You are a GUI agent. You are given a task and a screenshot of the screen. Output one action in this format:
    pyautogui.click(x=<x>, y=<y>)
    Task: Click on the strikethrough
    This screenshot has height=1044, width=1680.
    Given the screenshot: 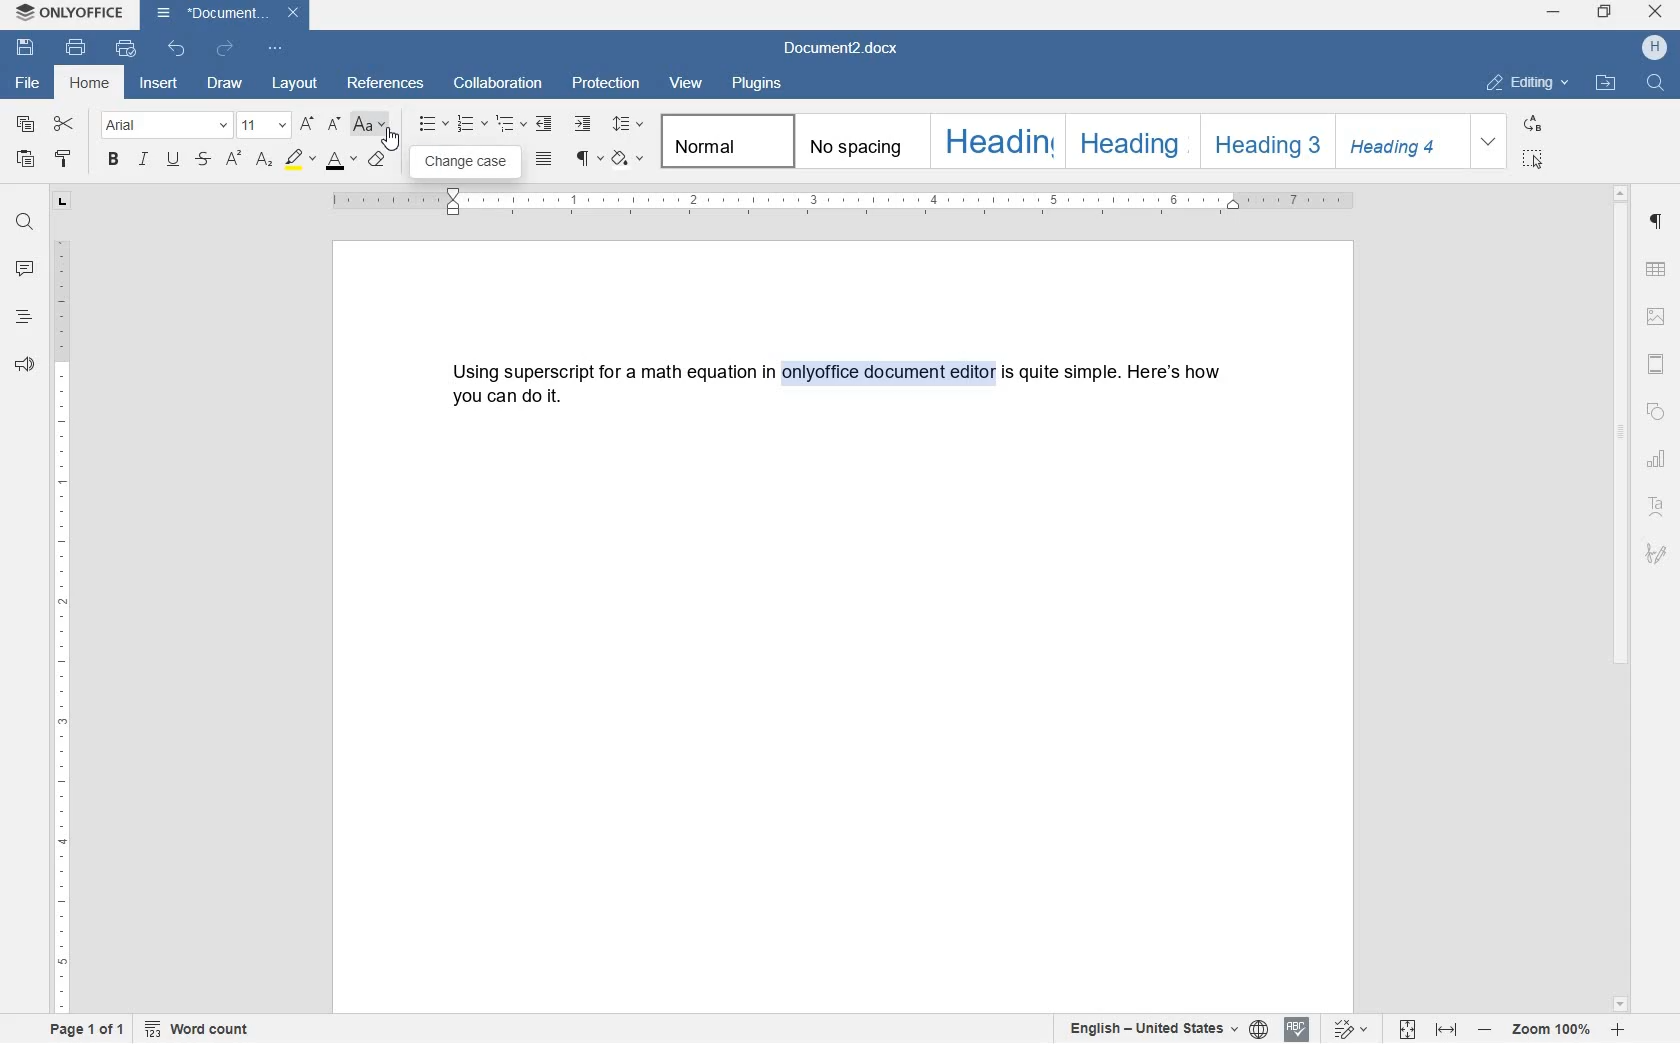 What is the action you would take?
    pyautogui.click(x=203, y=160)
    